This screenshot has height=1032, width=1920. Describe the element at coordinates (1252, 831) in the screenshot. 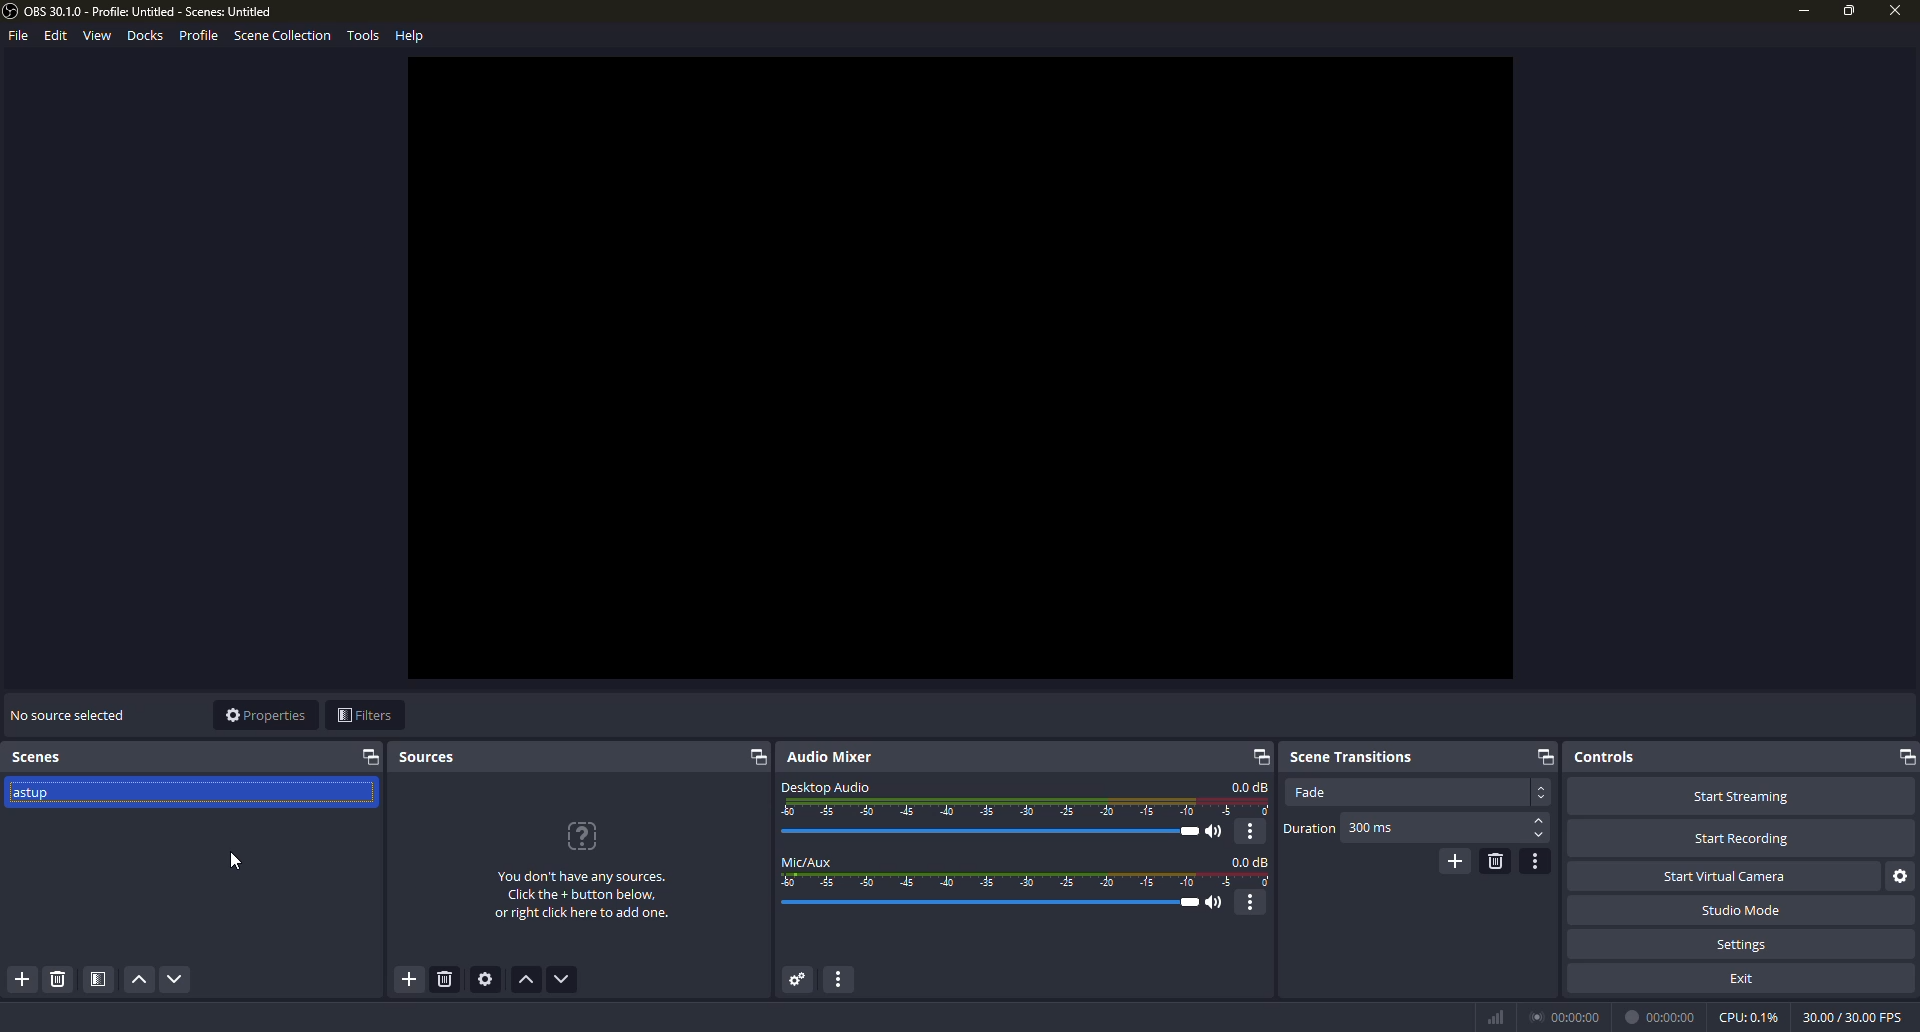

I see `options` at that location.